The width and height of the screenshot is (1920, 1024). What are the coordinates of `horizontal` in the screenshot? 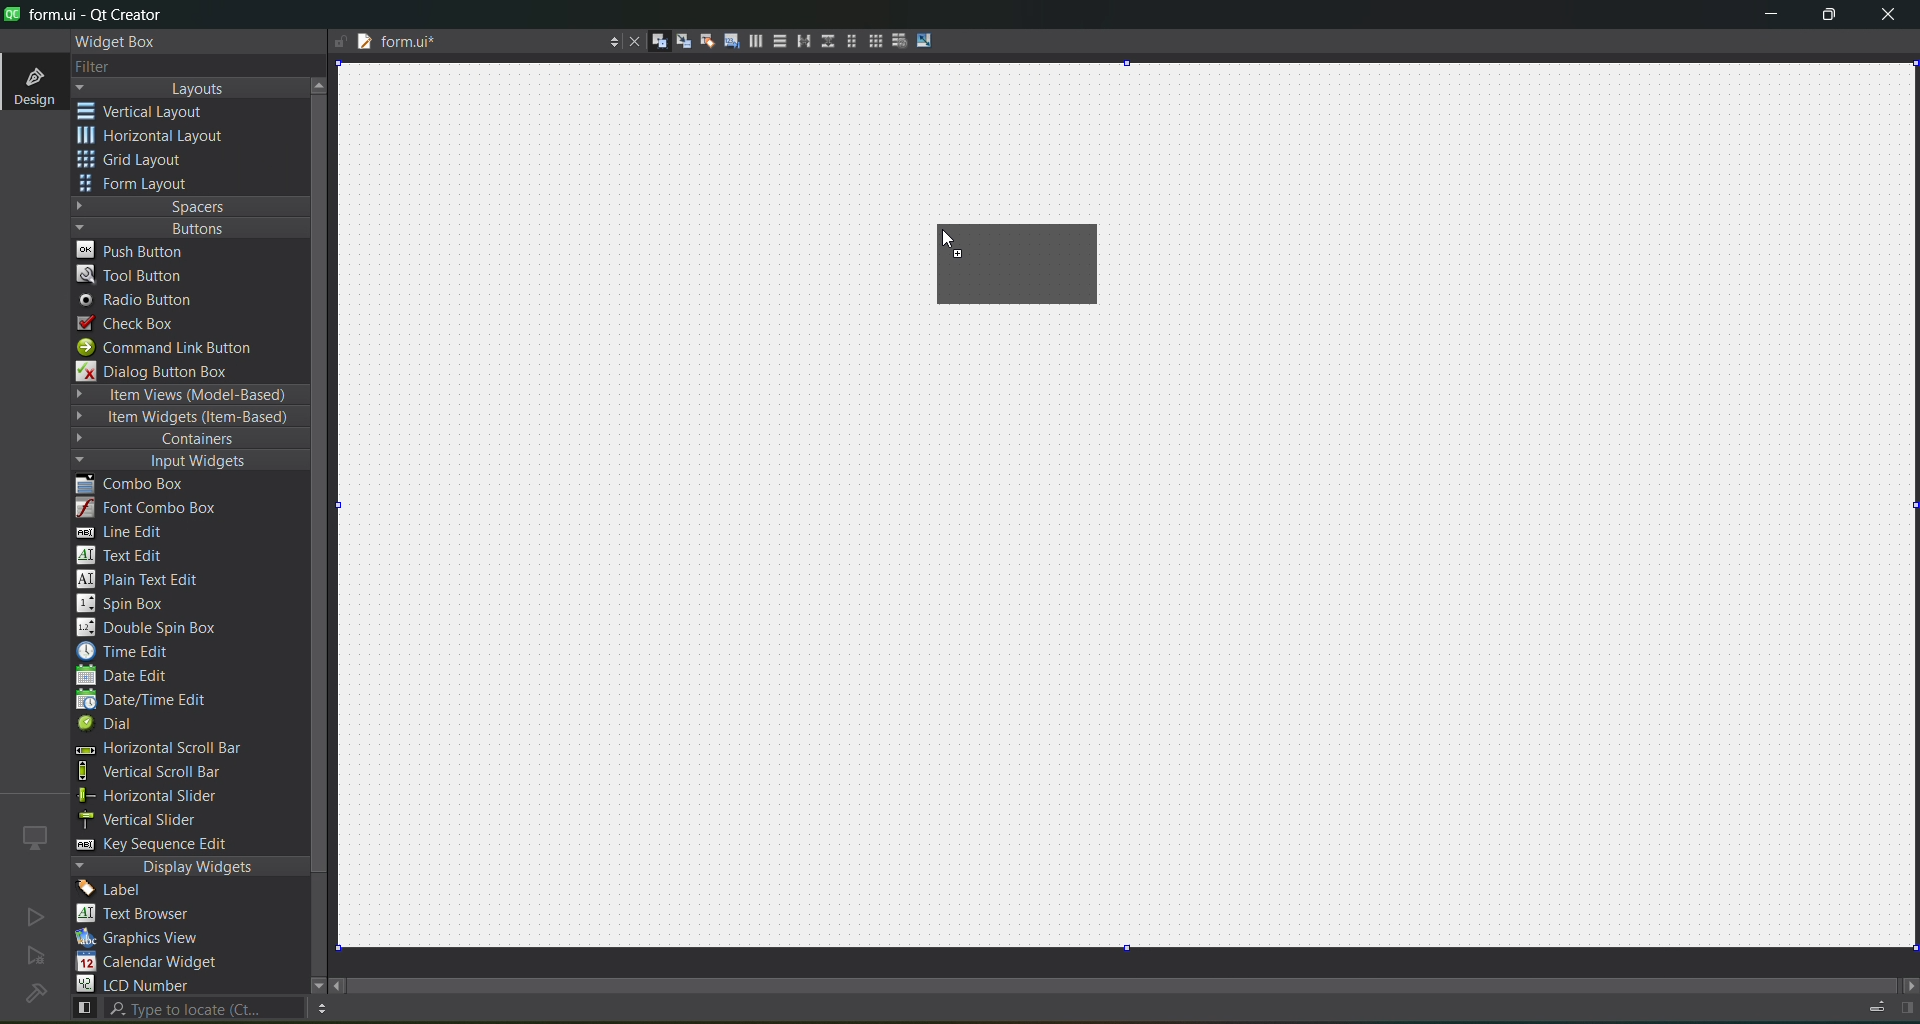 It's located at (155, 139).